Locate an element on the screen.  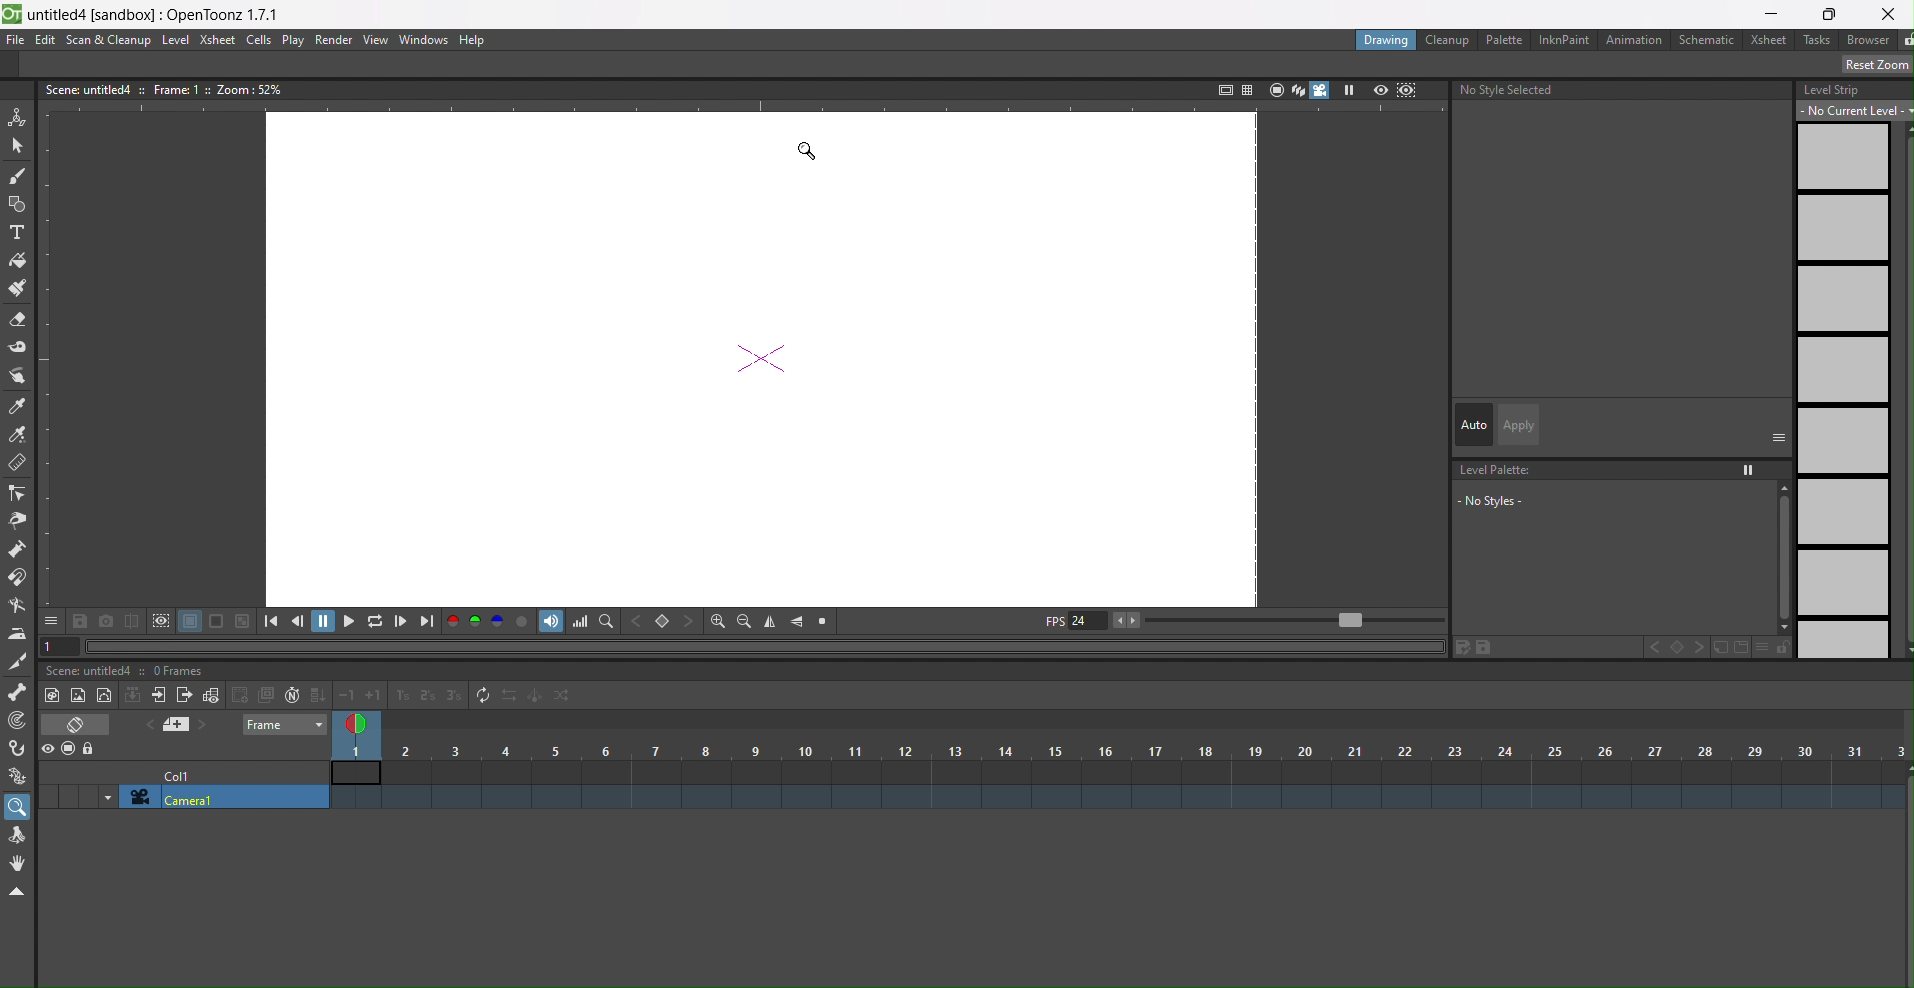
close is located at coordinates (1889, 12).